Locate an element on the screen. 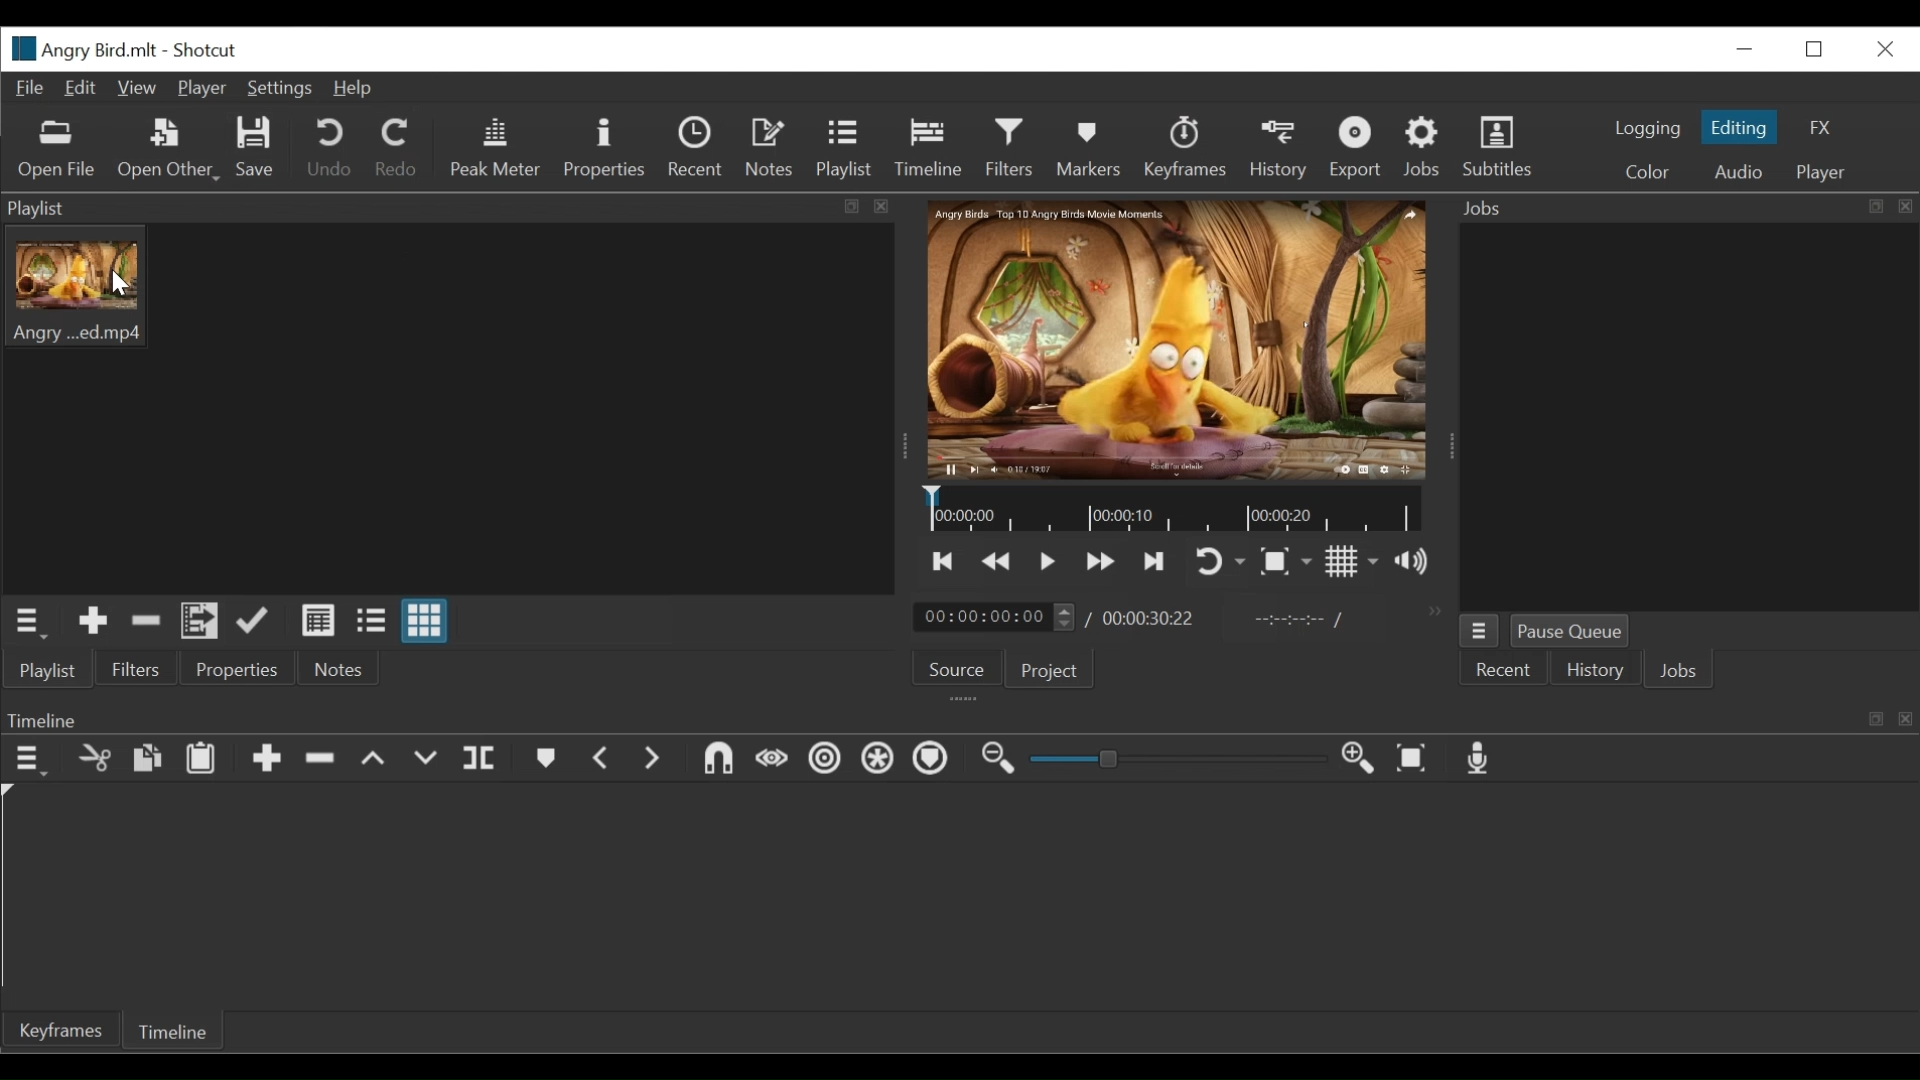 This screenshot has height=1080, width=1920. Open File is located at coordinates (52, 148).